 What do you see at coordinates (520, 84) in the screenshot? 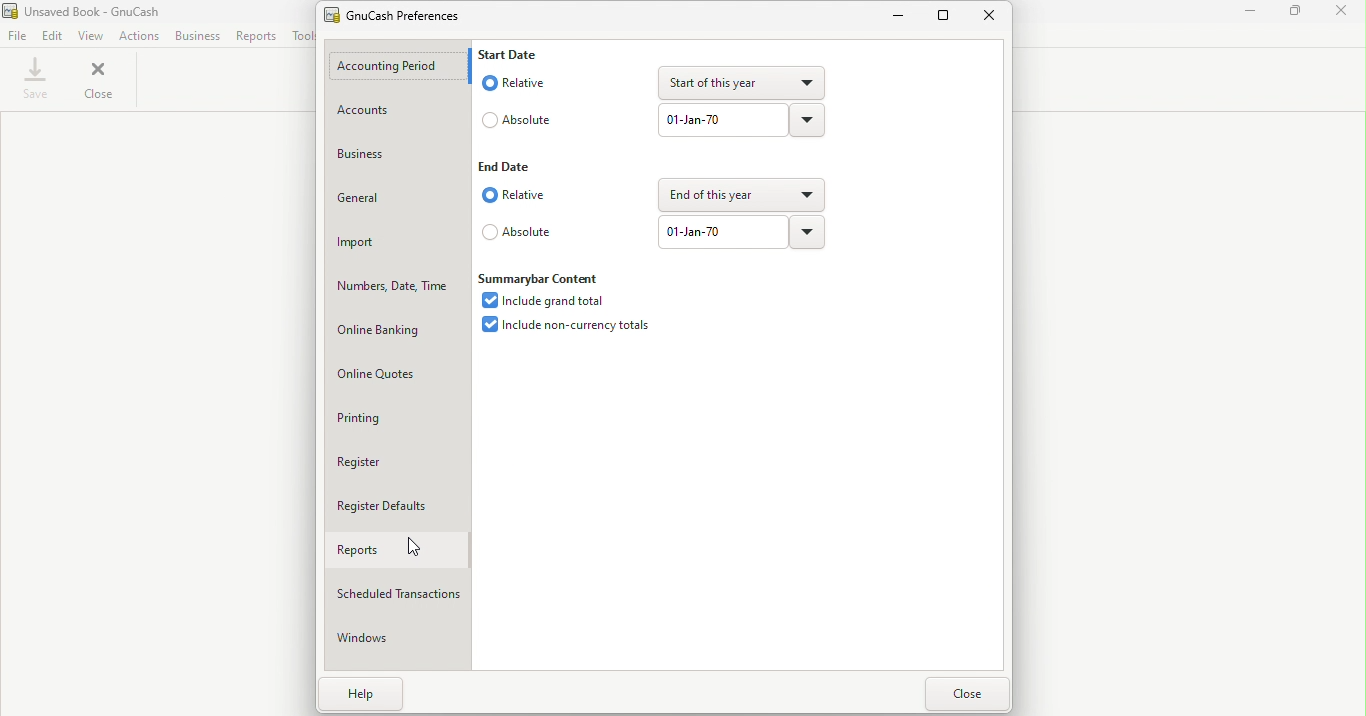
I see `Relative` at bounding box center [520, 84].